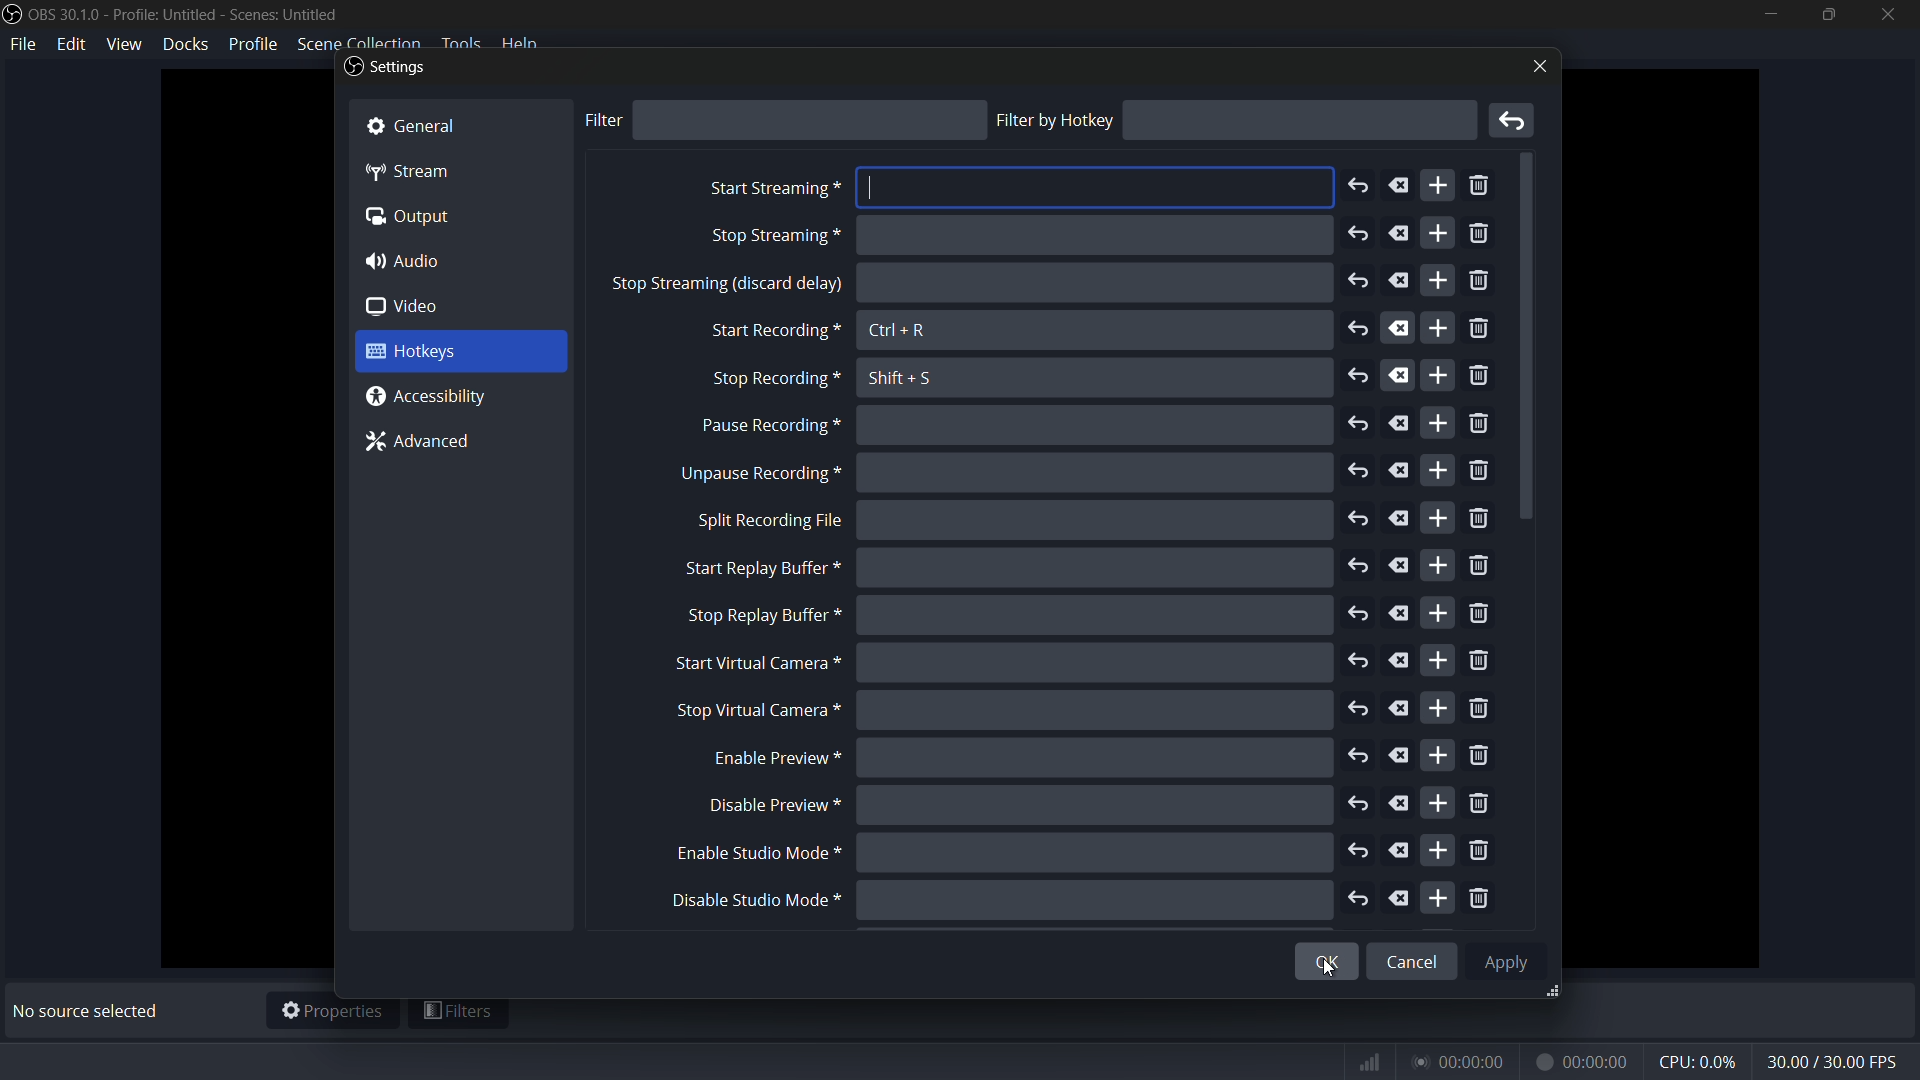 The width and height of the screenshot is (1920, 1080). What do you see at coordinates (1358, 331) in the screenshot?
I see `undo` at bounding box center [1358, 331].